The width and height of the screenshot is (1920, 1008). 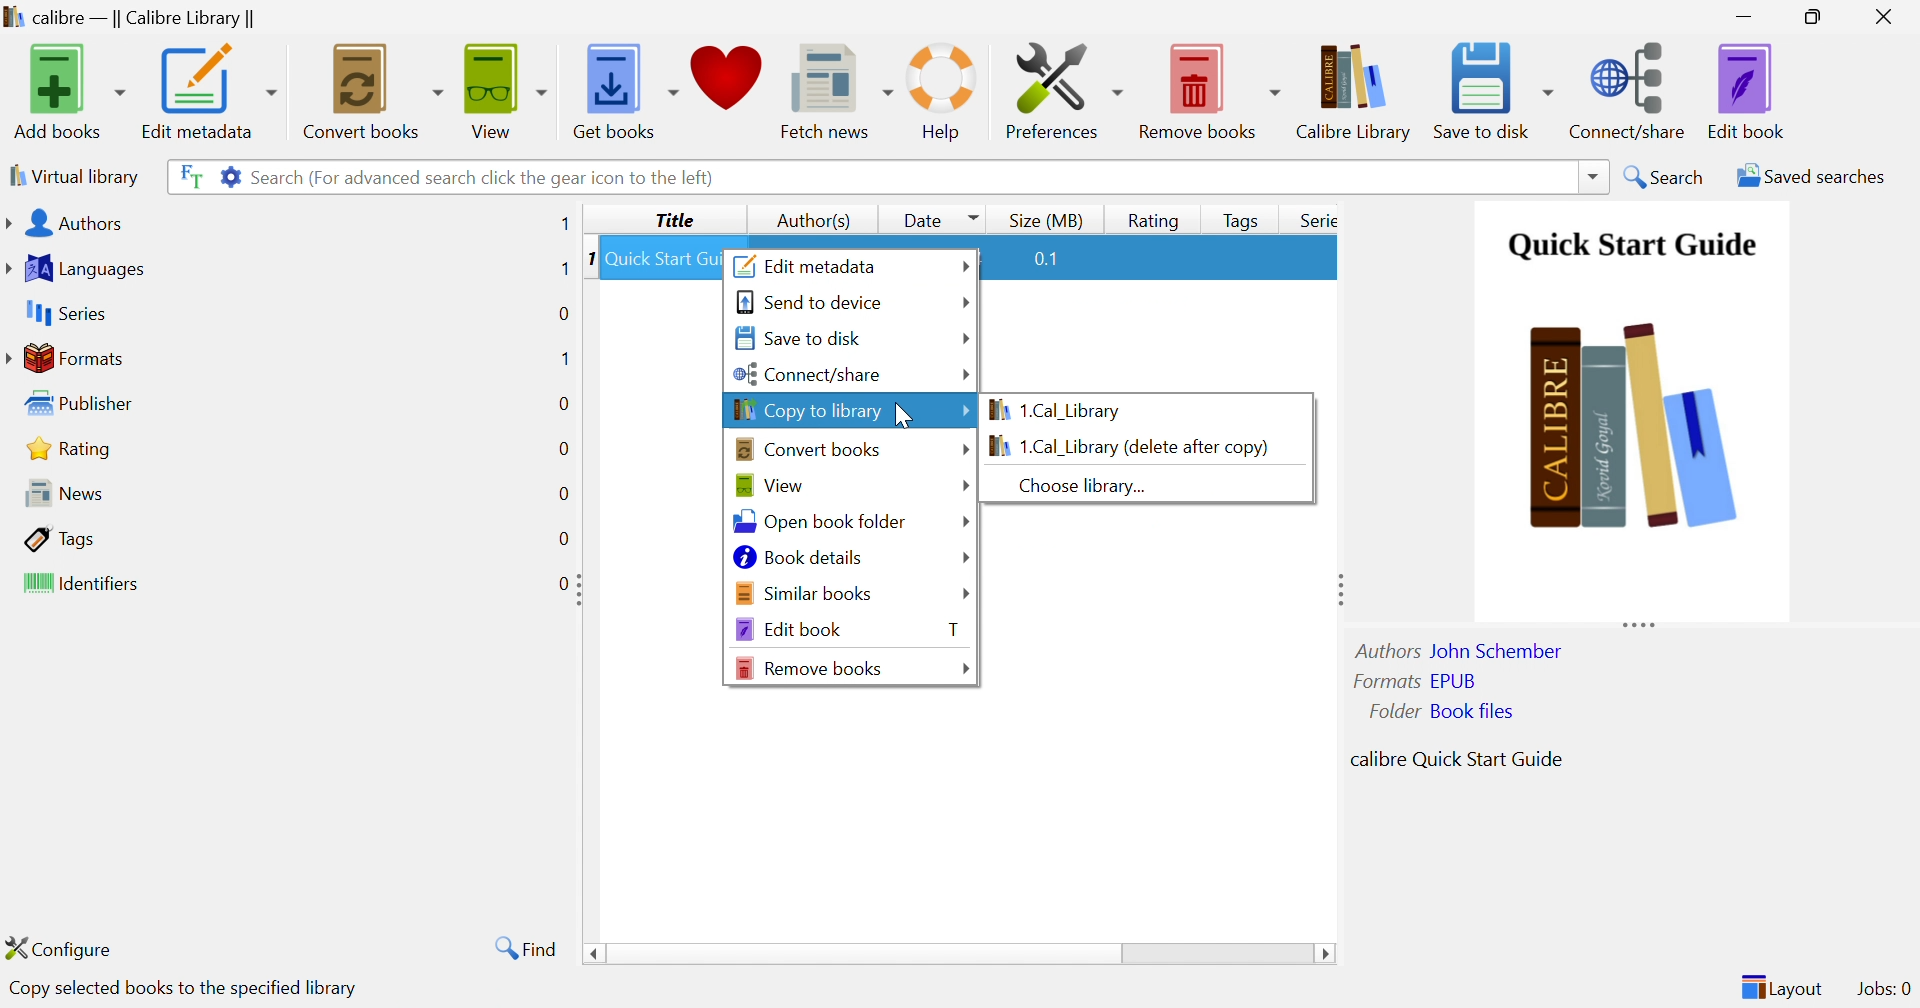 What do you see at coordinates (1435, 711) in the screenshot?
I see `Folder Book files` at bounding box center [1435, 711].